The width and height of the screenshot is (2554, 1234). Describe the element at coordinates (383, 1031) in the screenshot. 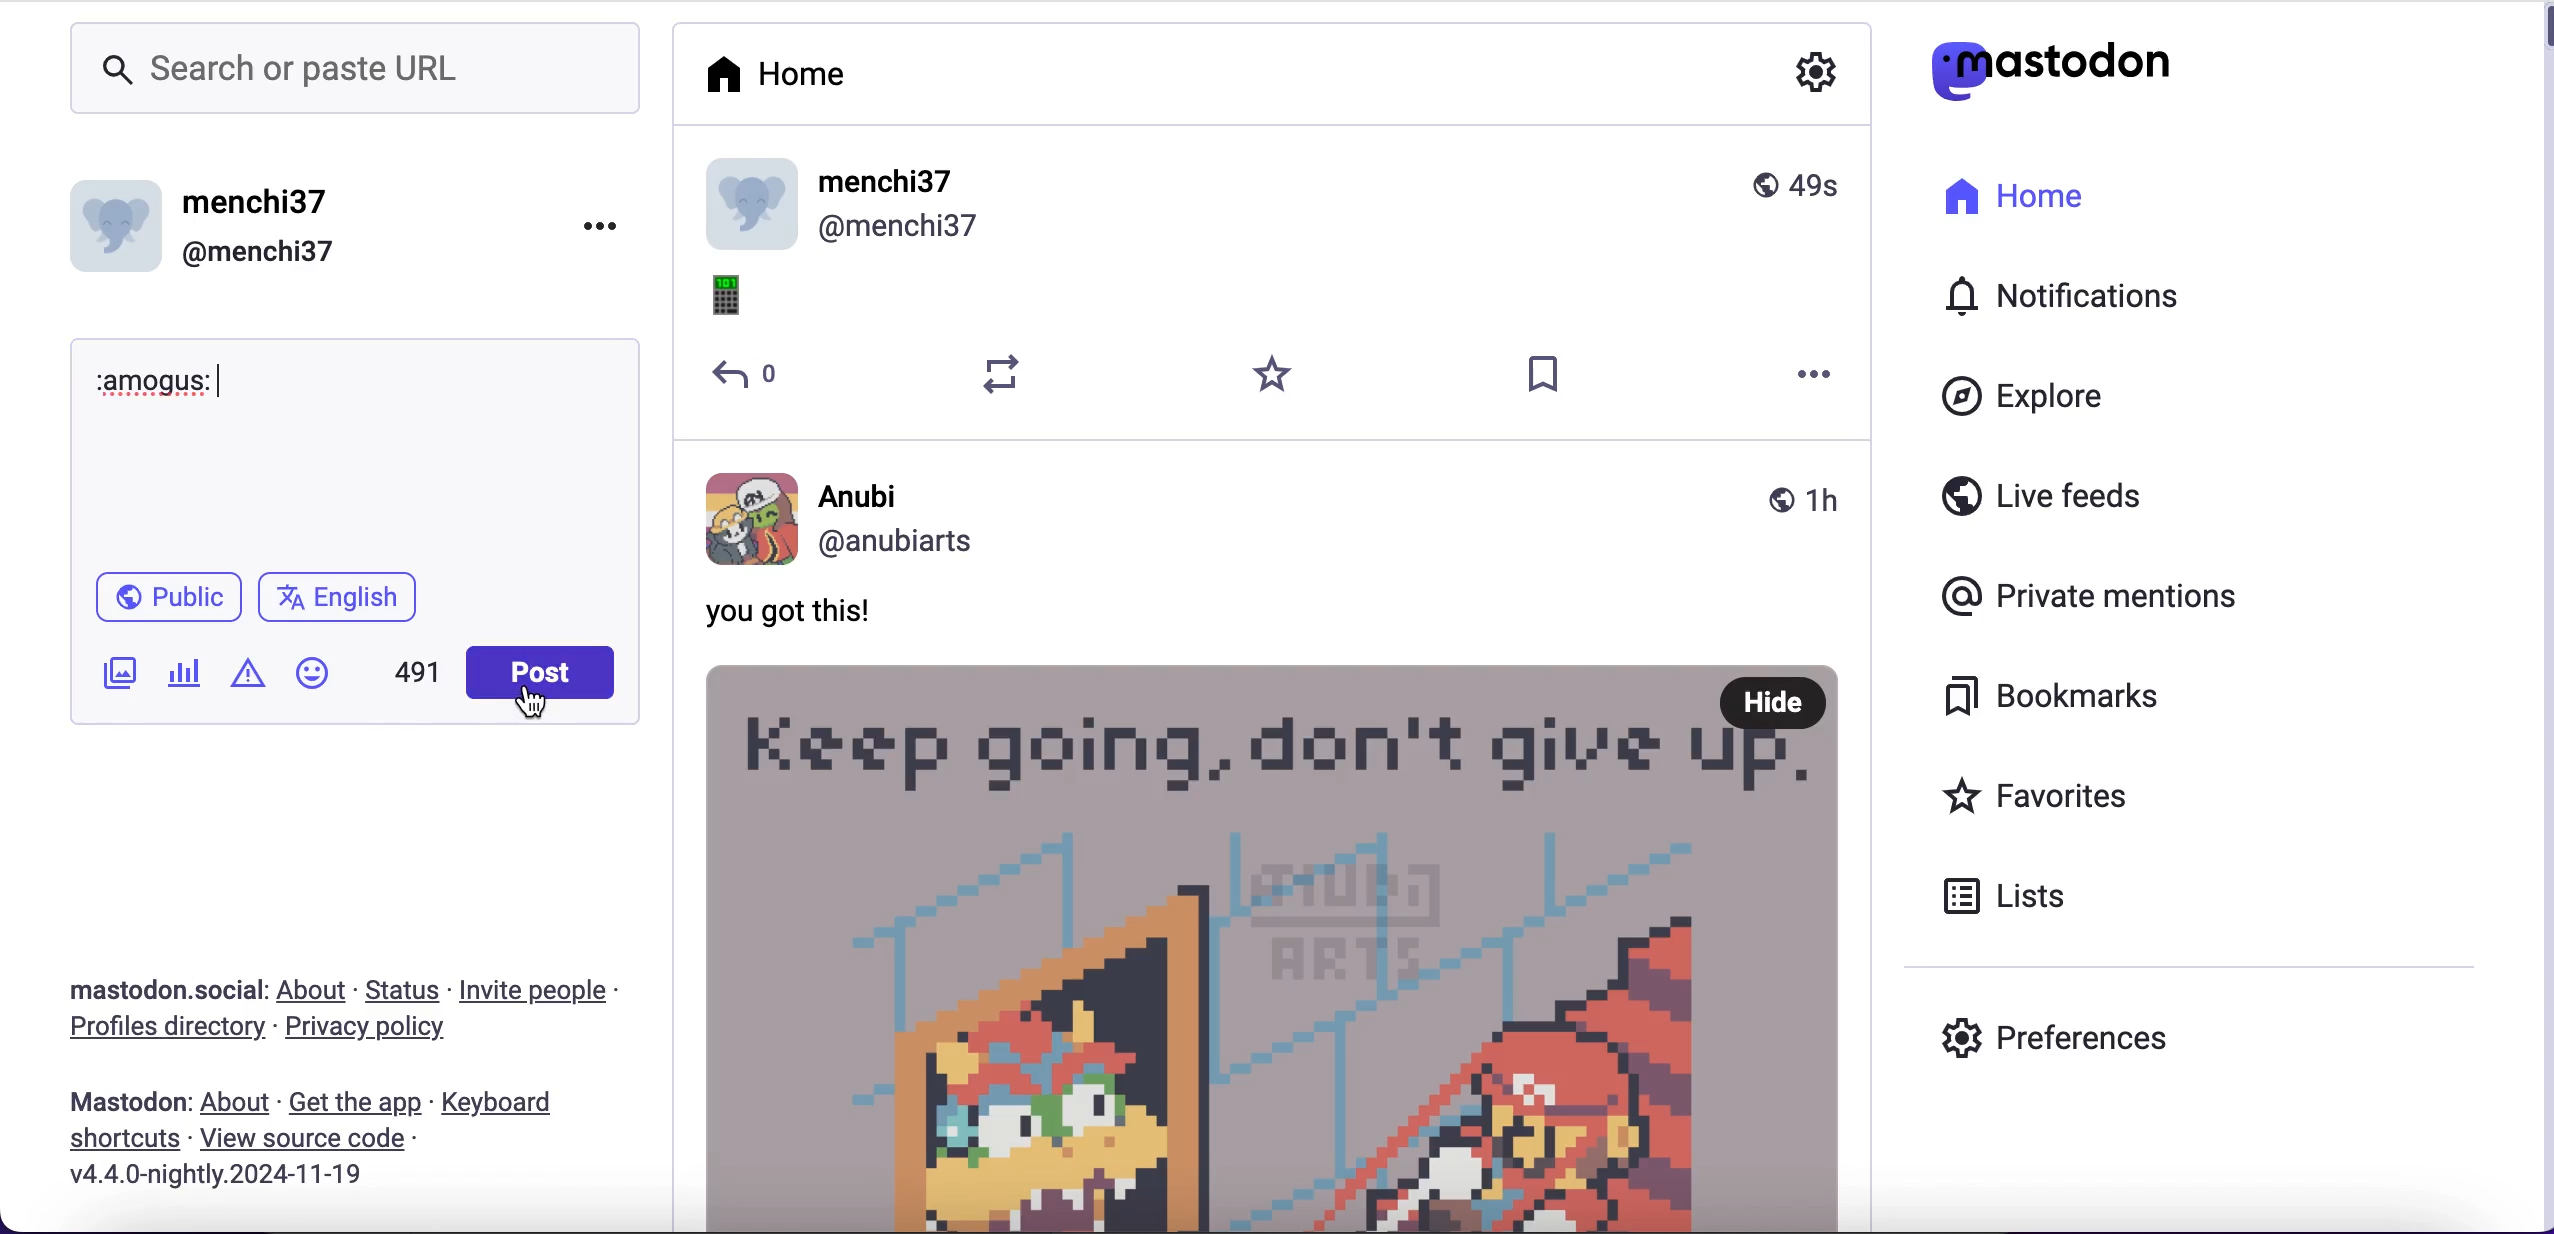

I see `privacy policy` at that location.